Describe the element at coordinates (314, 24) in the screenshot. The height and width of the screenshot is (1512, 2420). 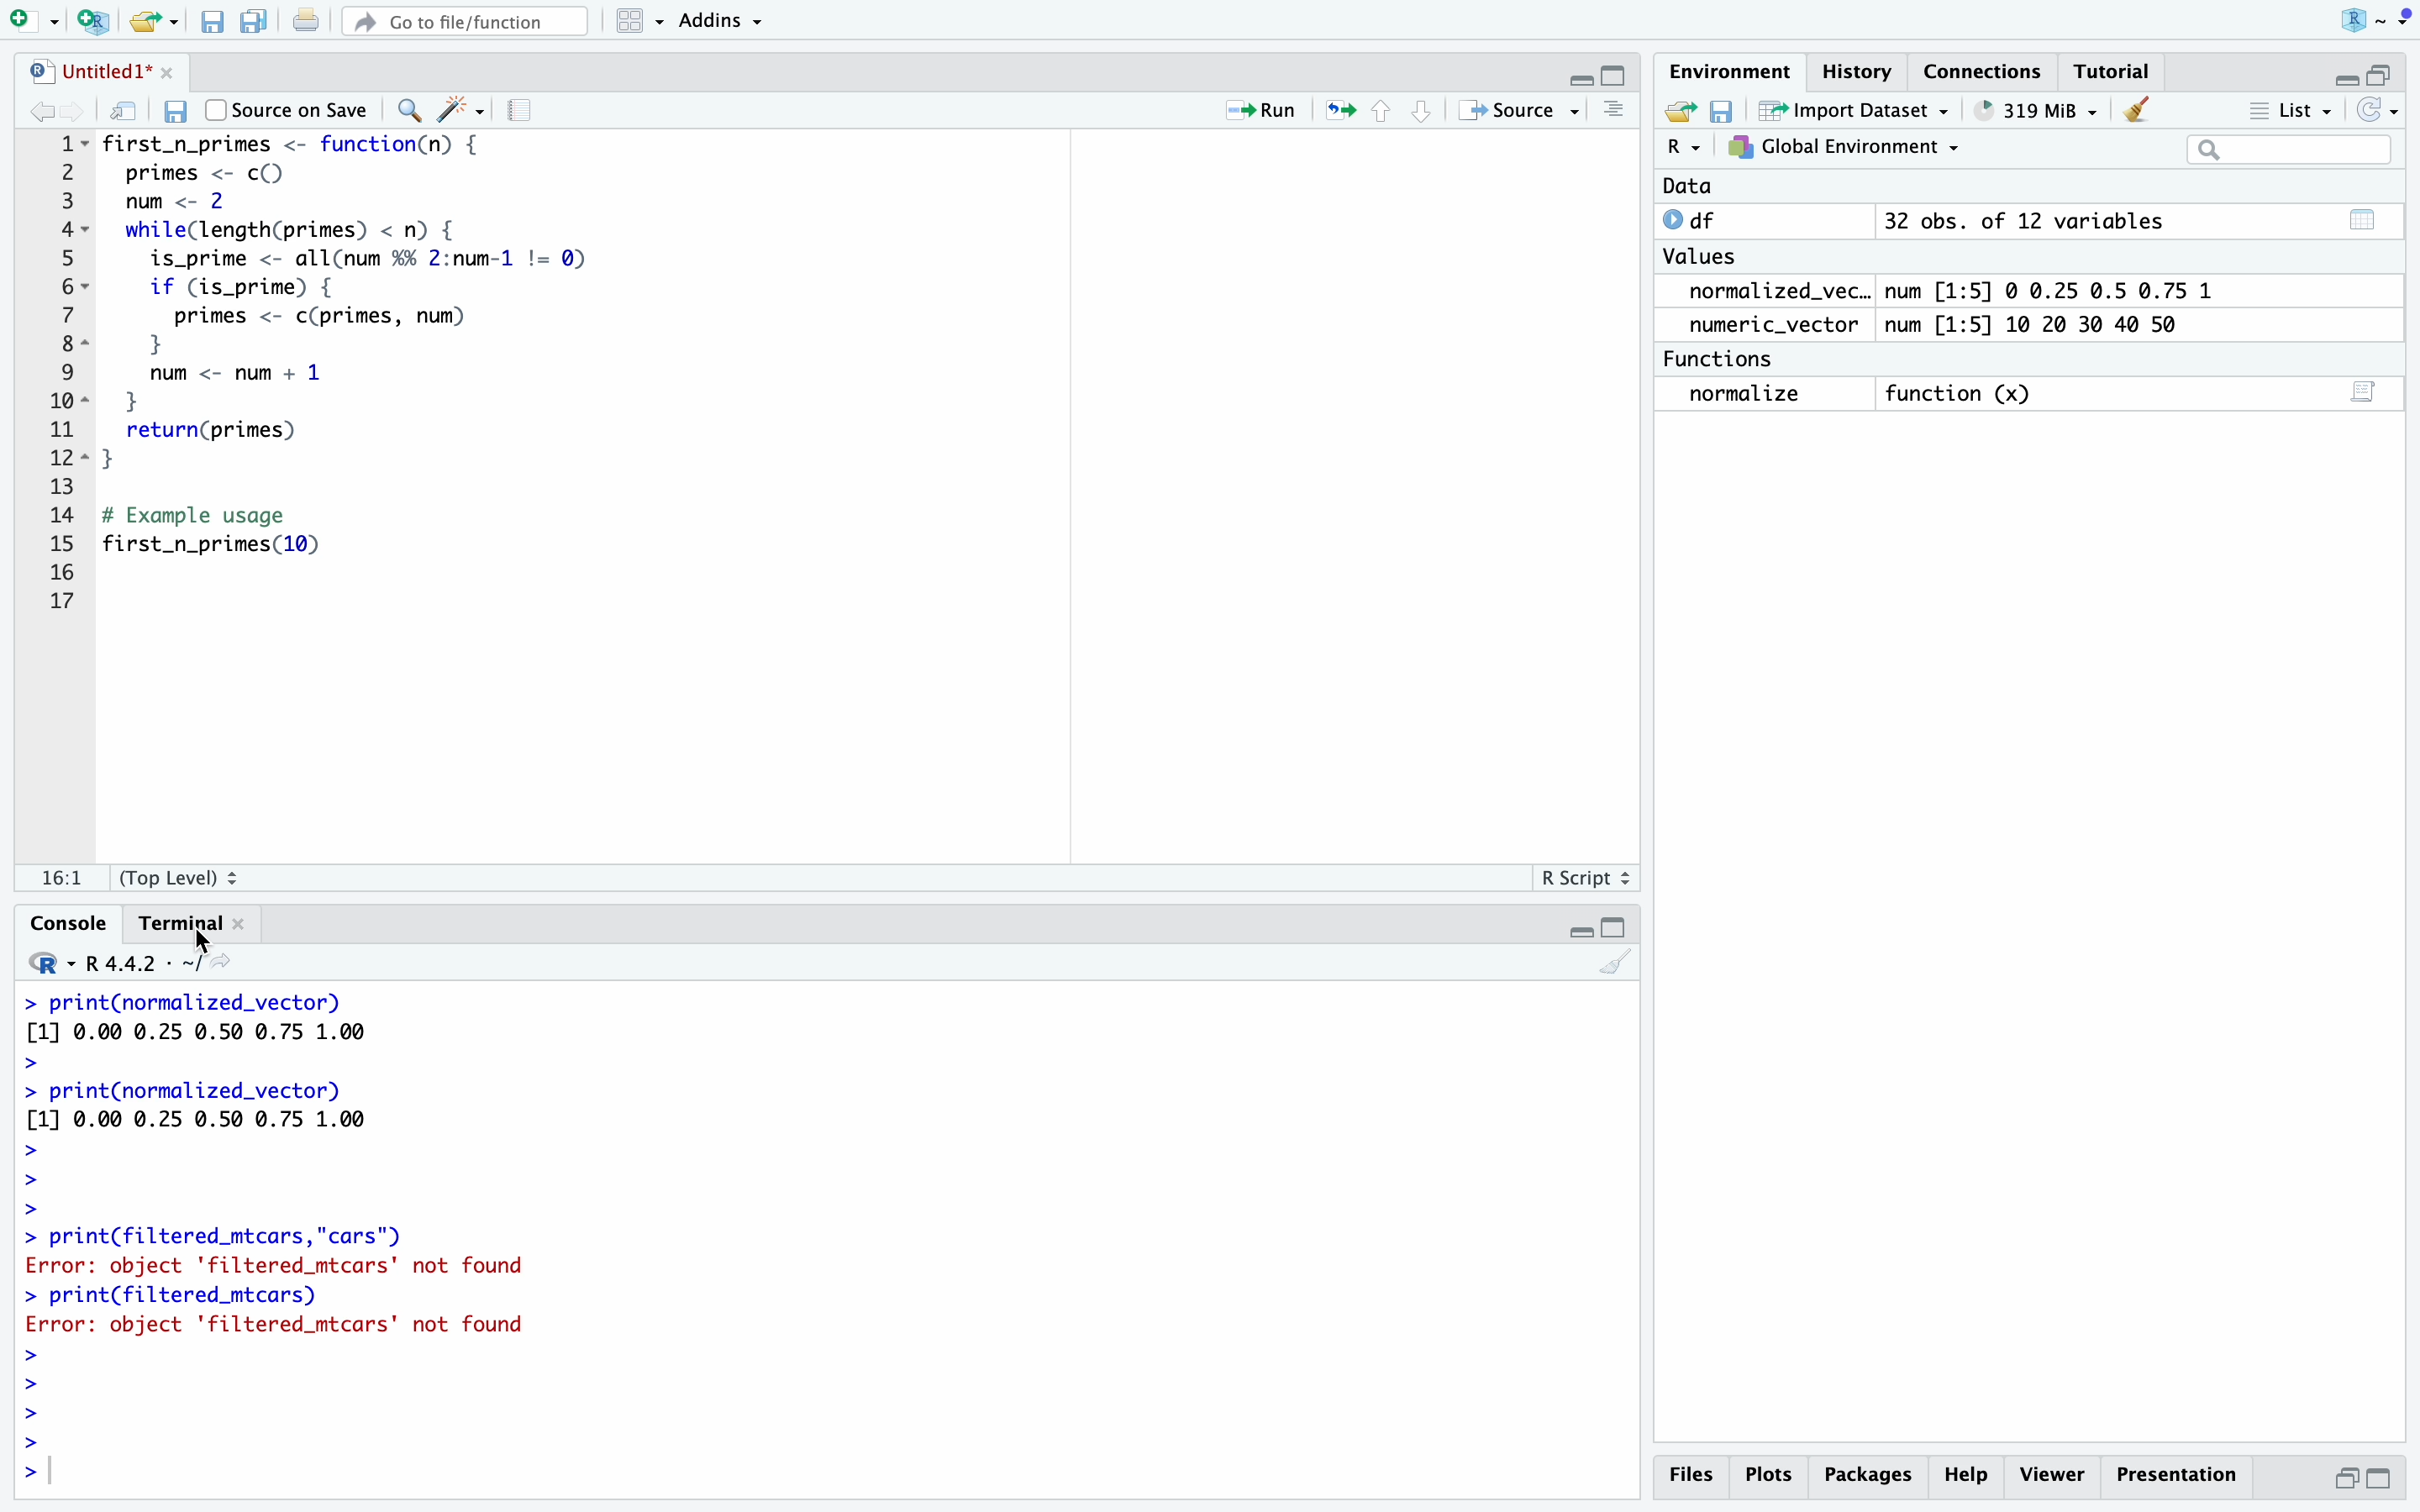
I see `print current document` at that location.